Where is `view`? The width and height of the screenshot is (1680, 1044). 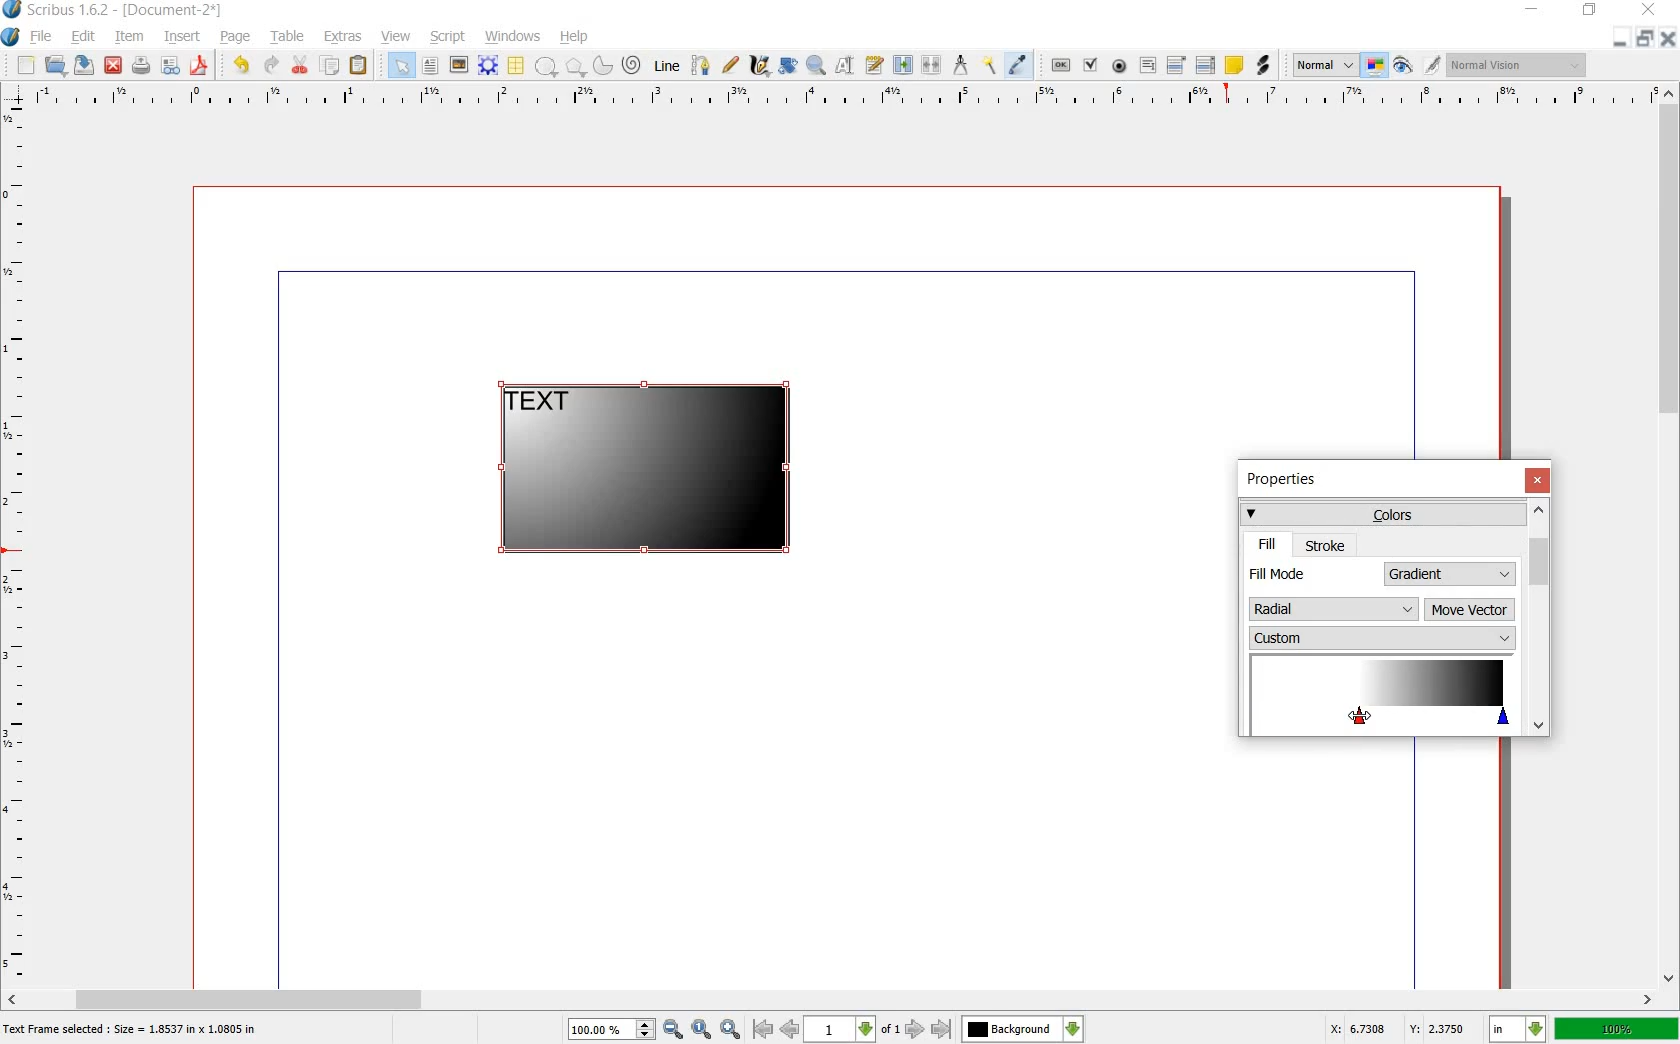
view is located at coordinates (397, 37).